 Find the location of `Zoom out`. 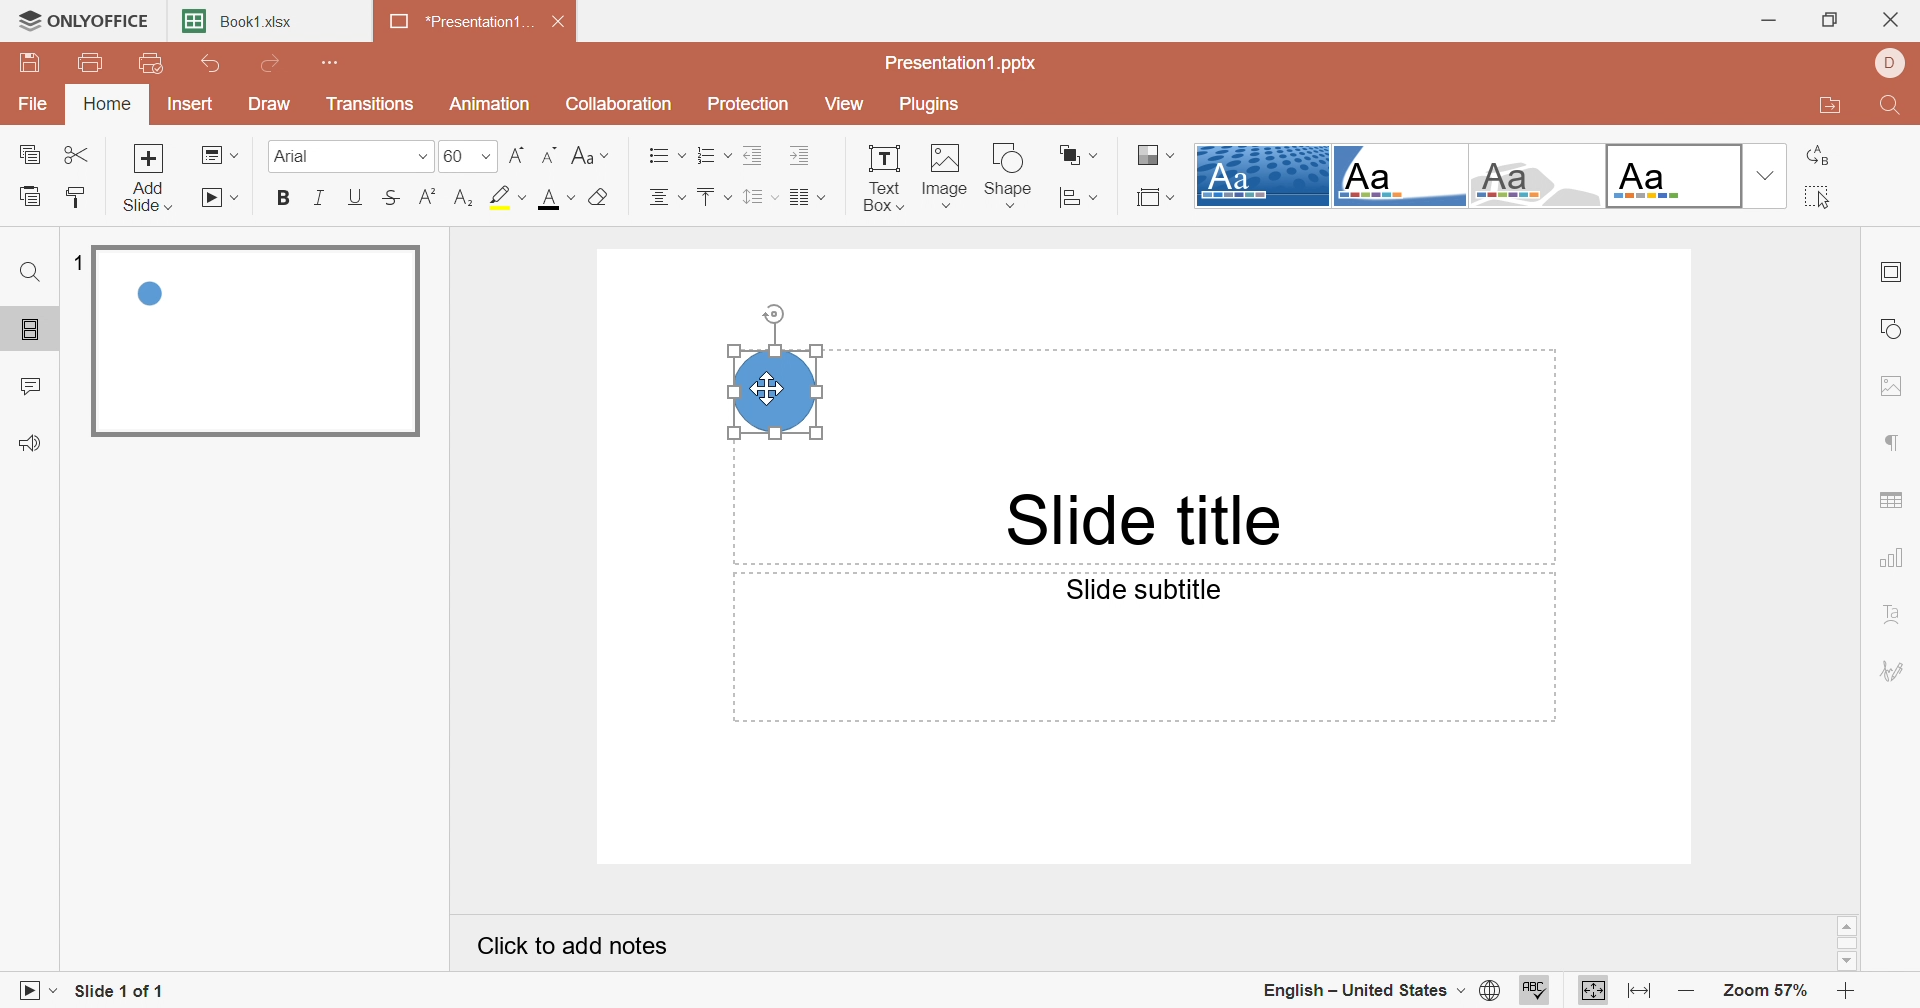

Zoom out is located at coordinates (1689, 995).